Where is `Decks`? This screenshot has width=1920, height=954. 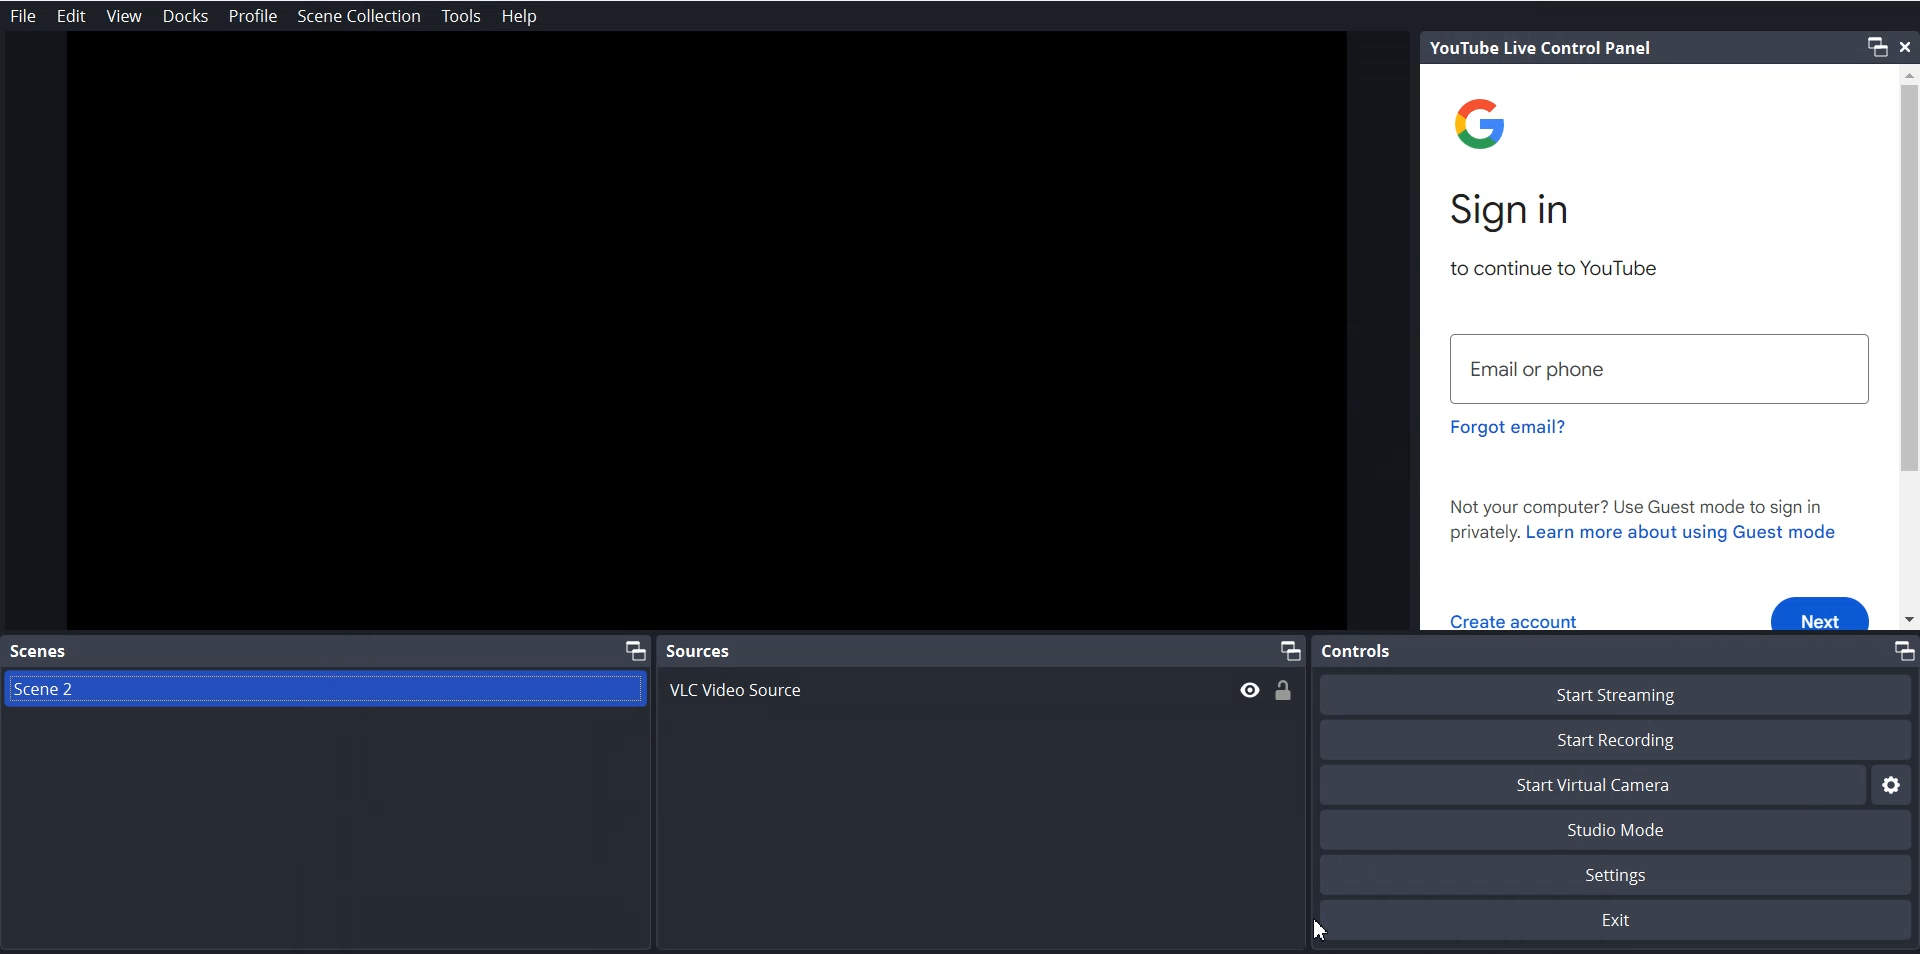
Decks is located at coordinates (186, 16).